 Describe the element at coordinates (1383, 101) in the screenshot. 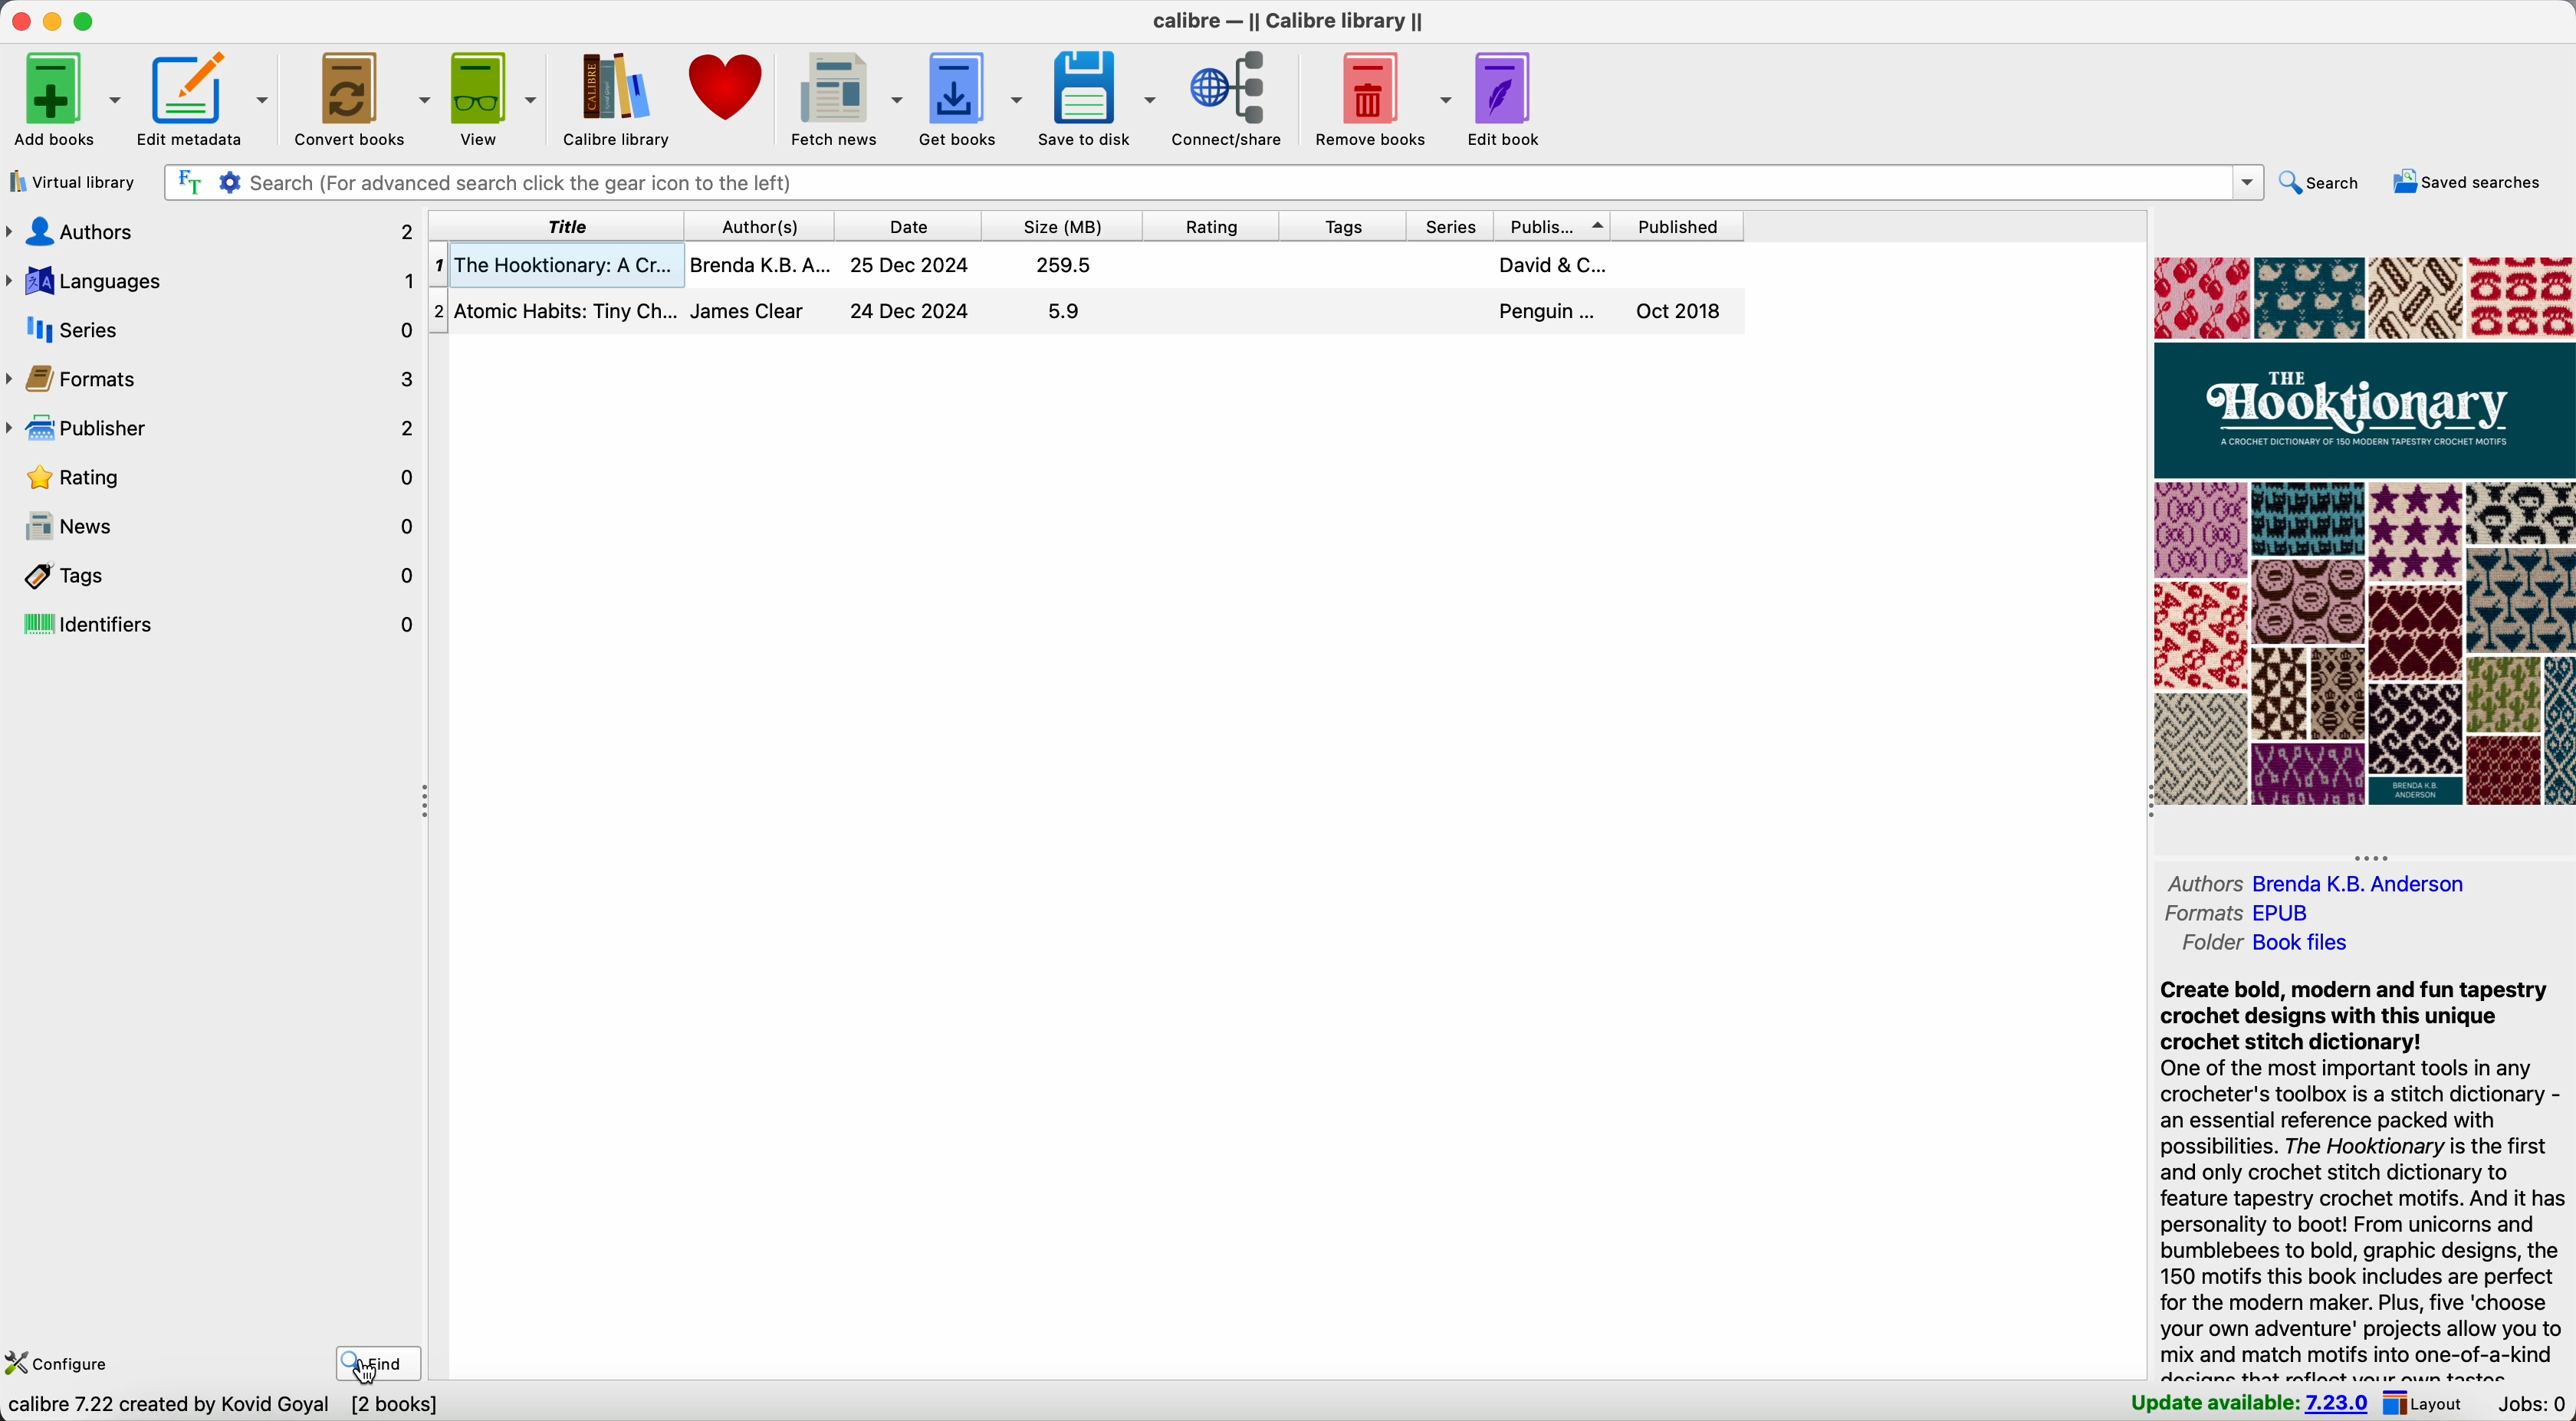

I see `remove books` at that location.